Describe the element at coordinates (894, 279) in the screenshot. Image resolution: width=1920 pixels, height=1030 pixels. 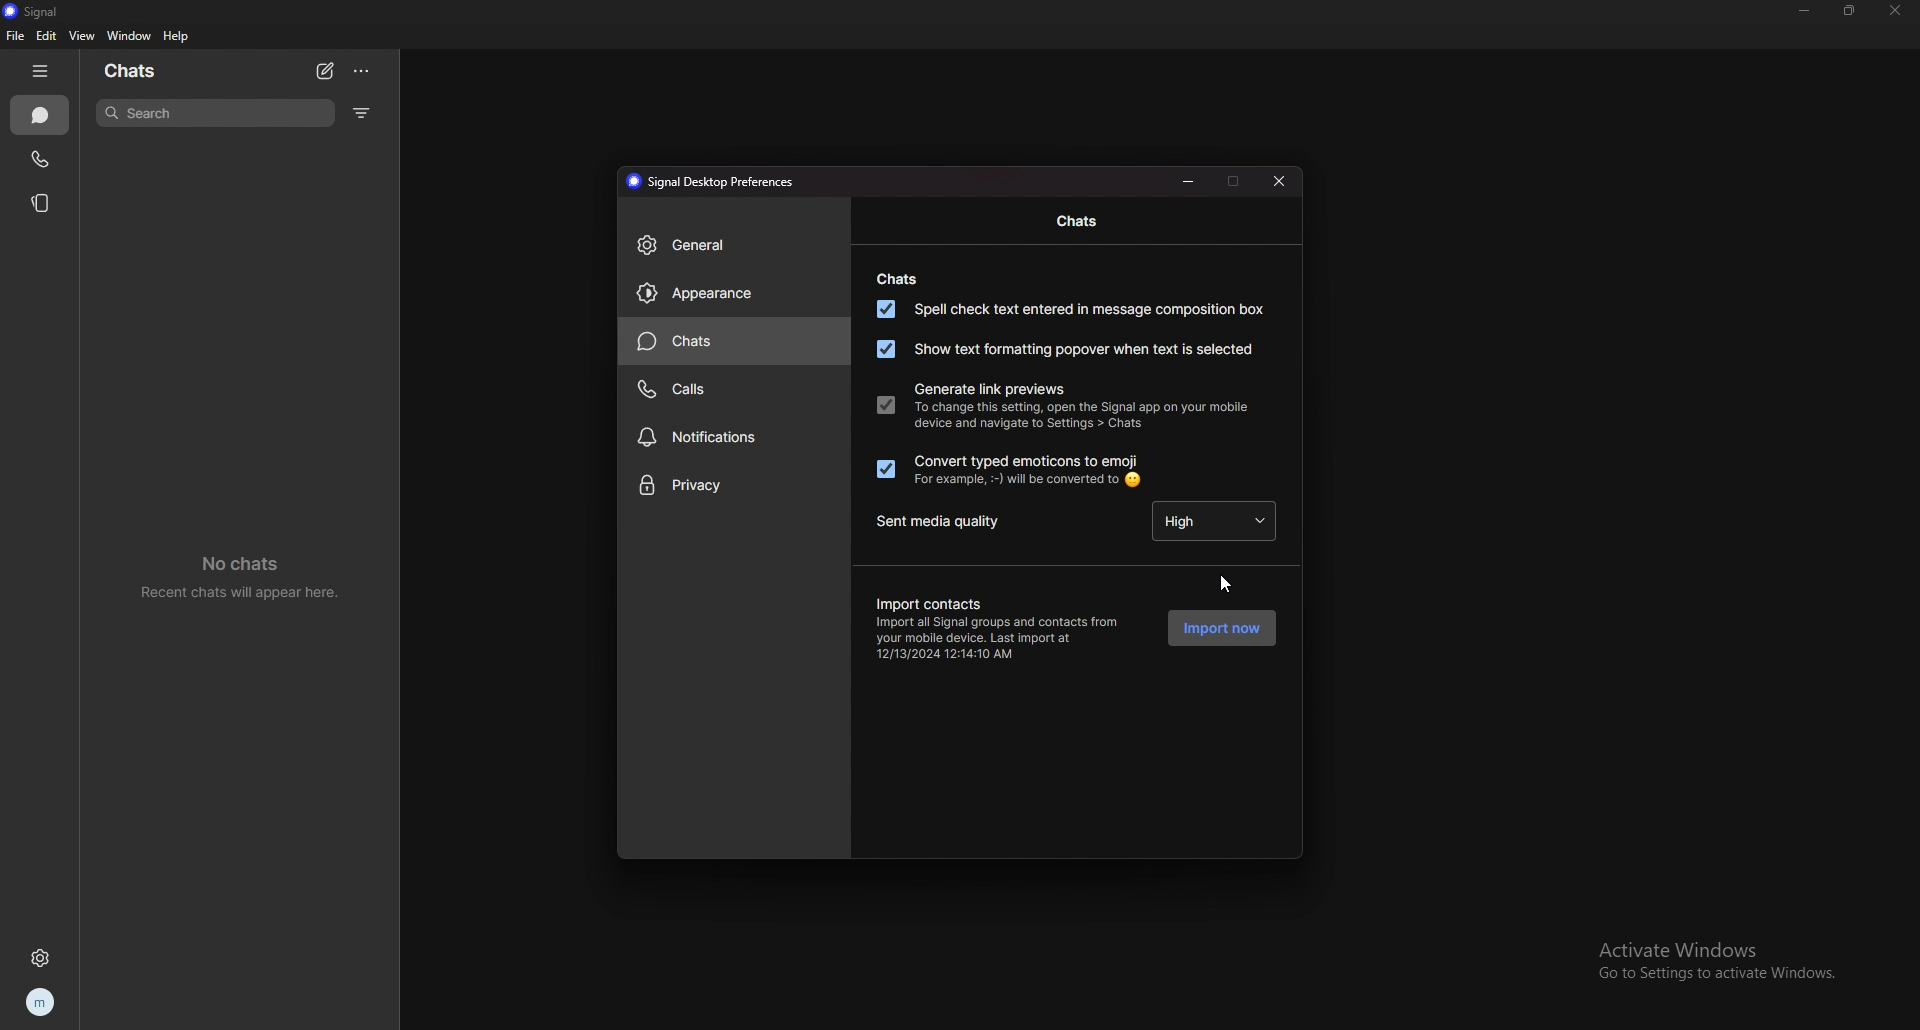
I see `chats` at that location.